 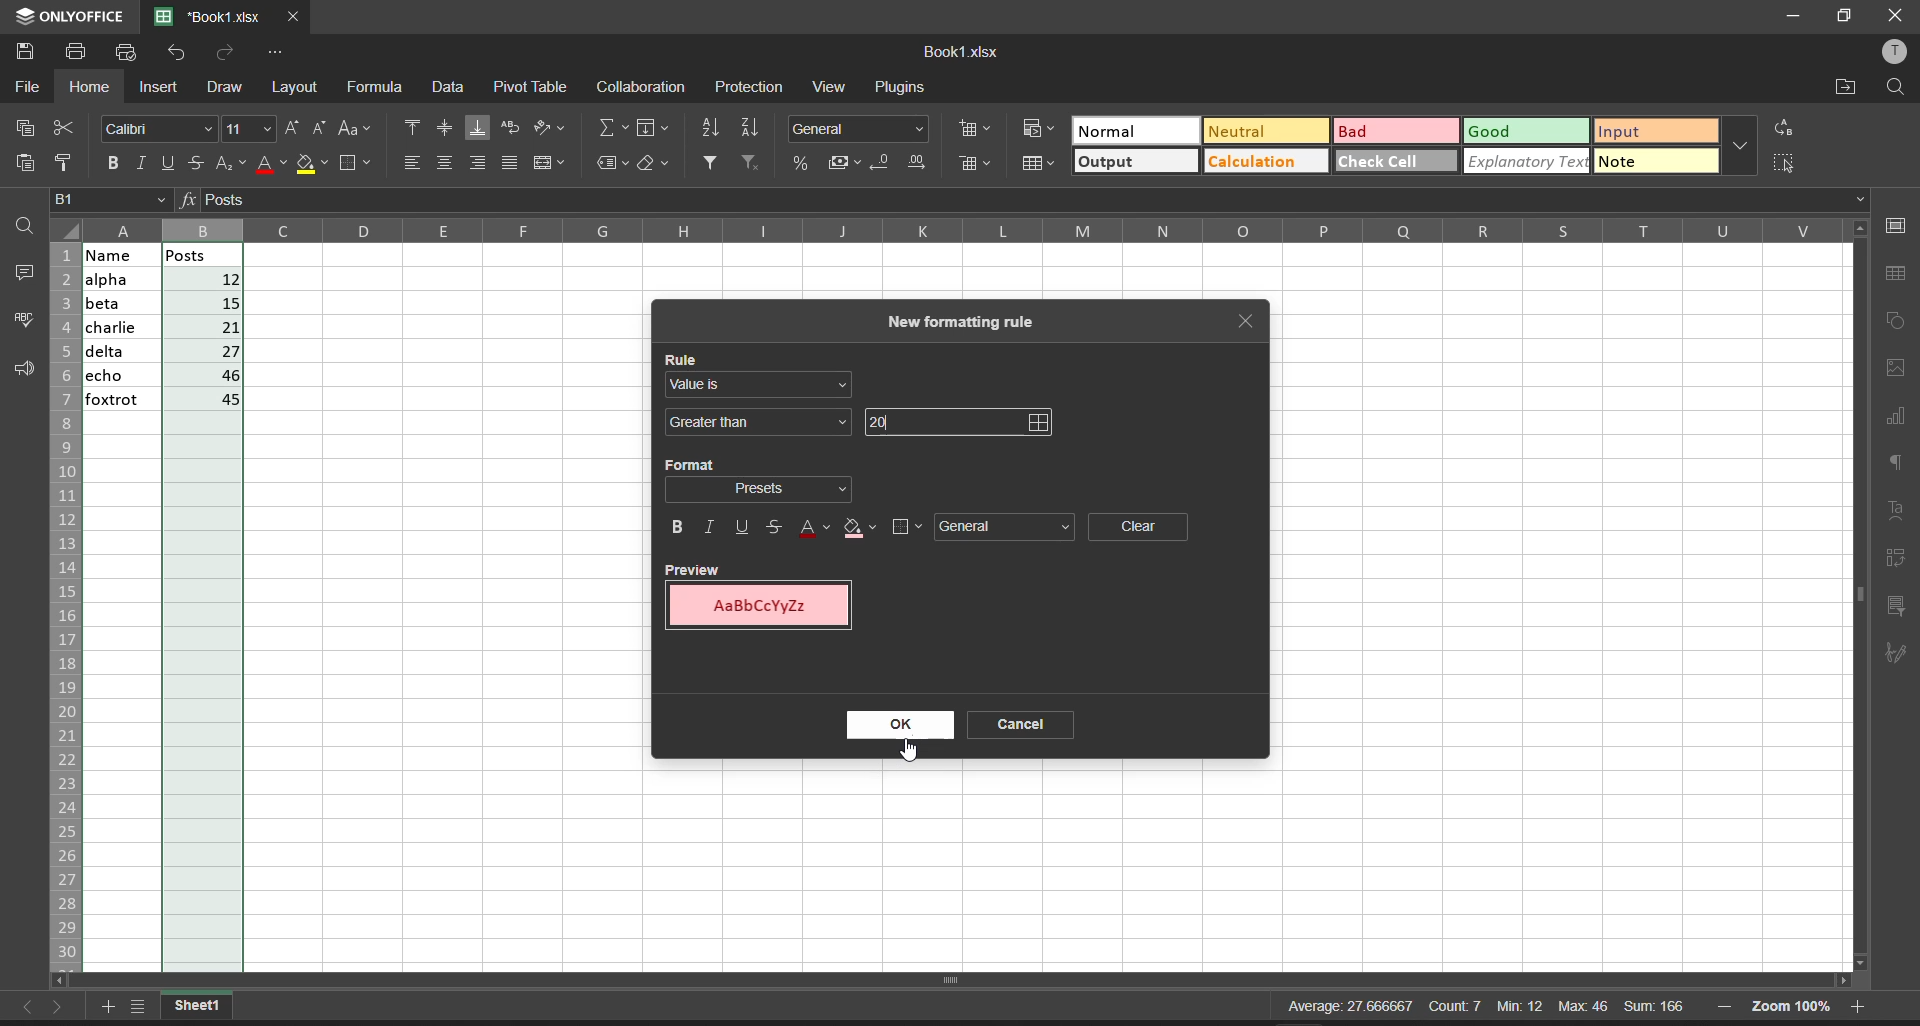 What do you see at coordinates (1244, 320) in the screenshot?
I see `close tab` at bounding box center [1244, 320].